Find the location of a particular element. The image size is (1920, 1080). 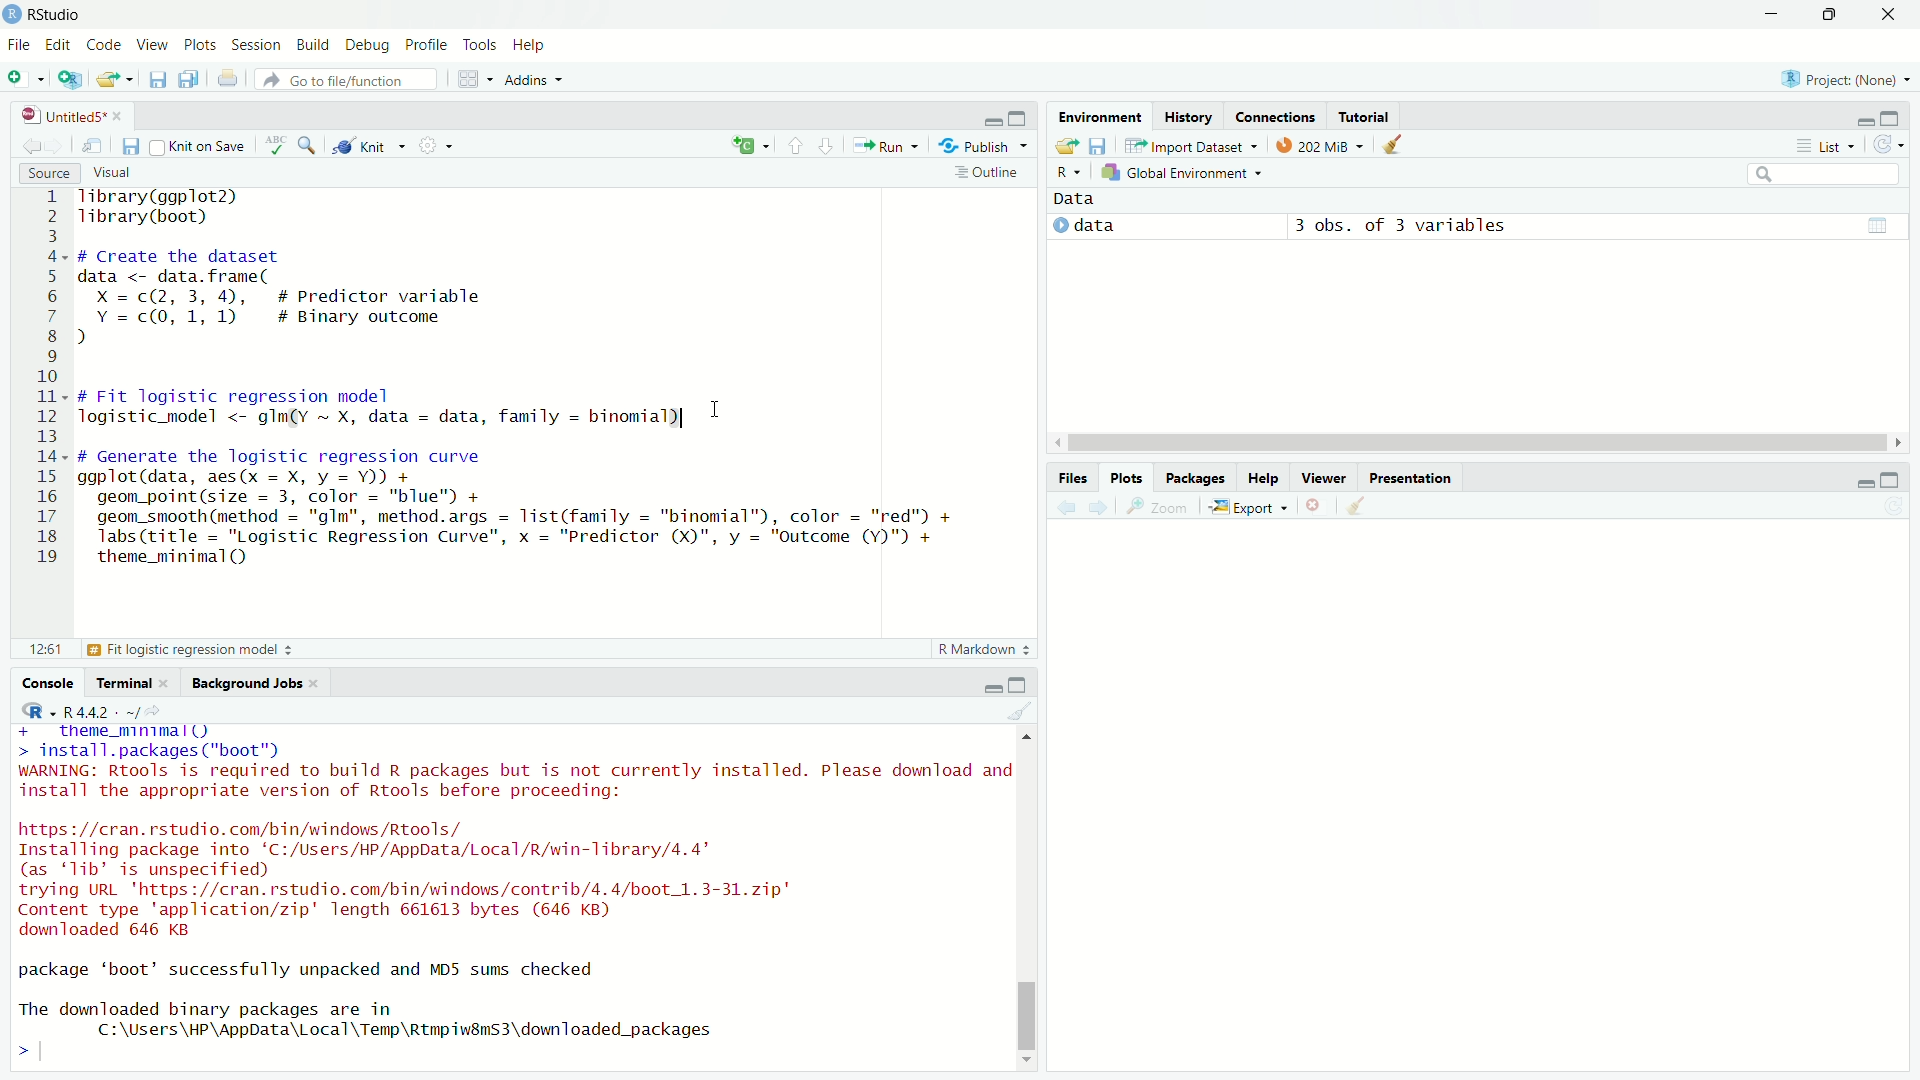

Refresh current plot is located at coordinates (1894, 507).